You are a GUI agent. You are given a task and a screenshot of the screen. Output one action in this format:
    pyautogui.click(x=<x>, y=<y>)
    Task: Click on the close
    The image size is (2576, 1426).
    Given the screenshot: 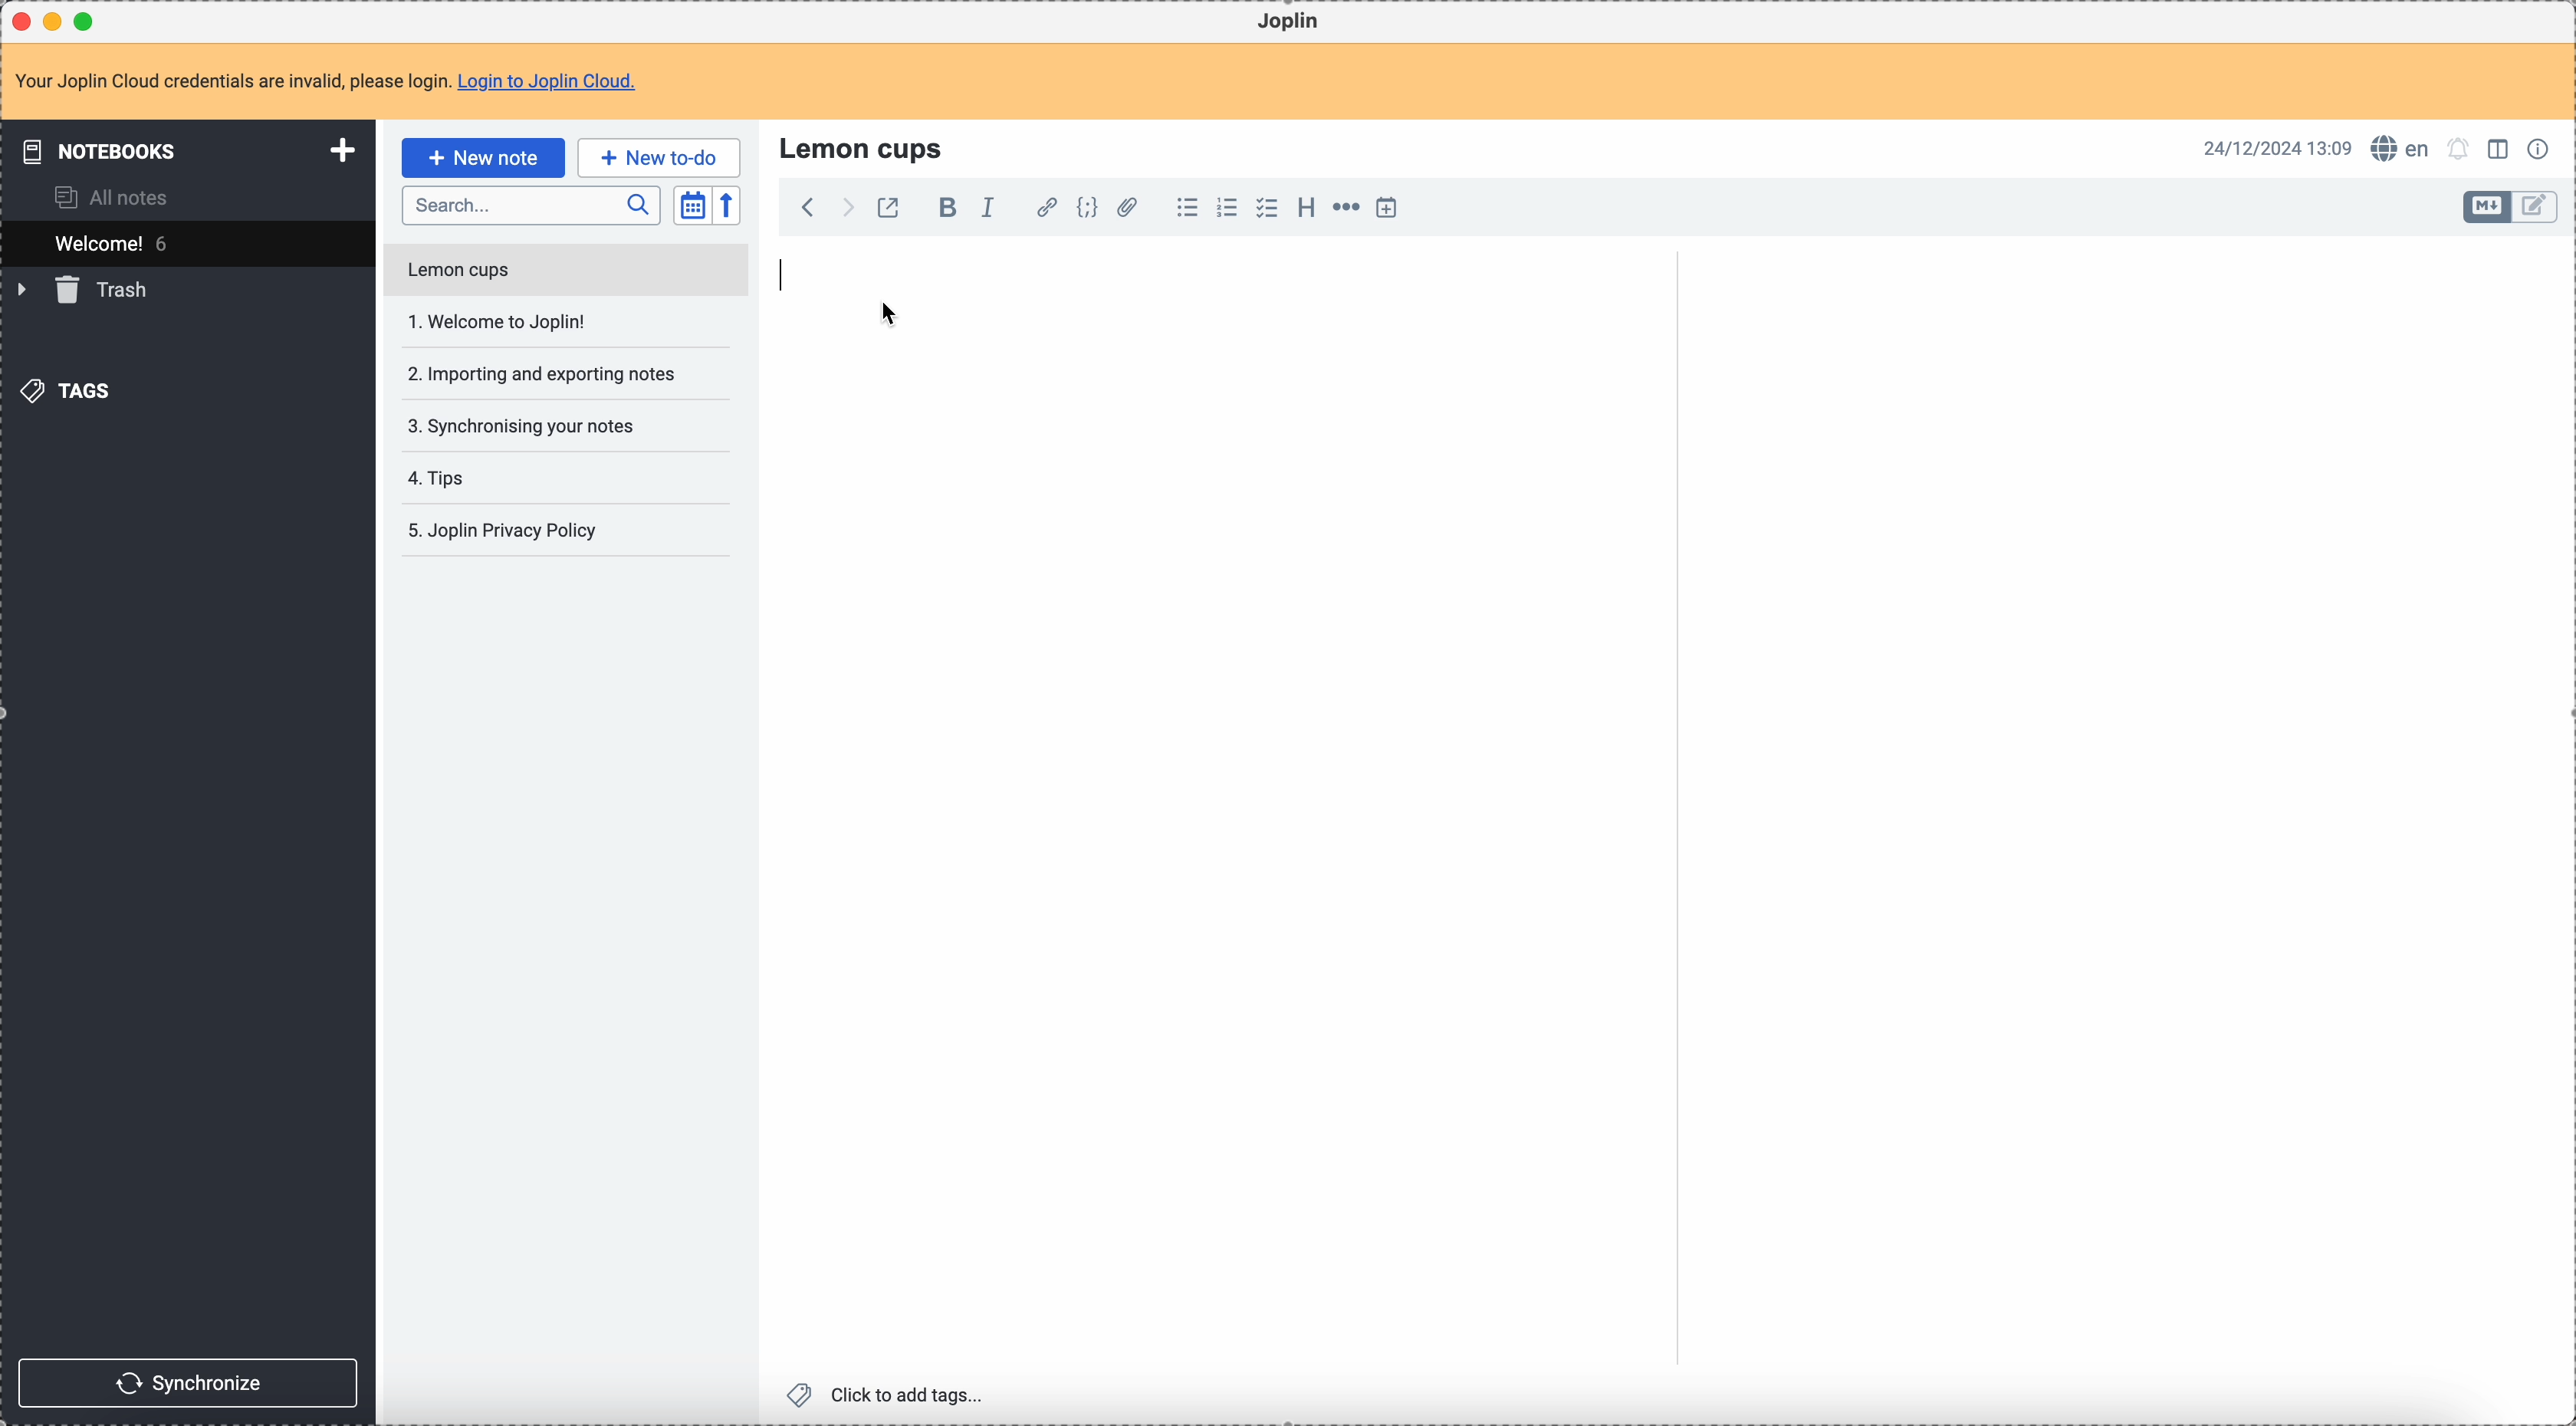 What is the action you would take?
    pyautogui.click(x=24, y=22)
    